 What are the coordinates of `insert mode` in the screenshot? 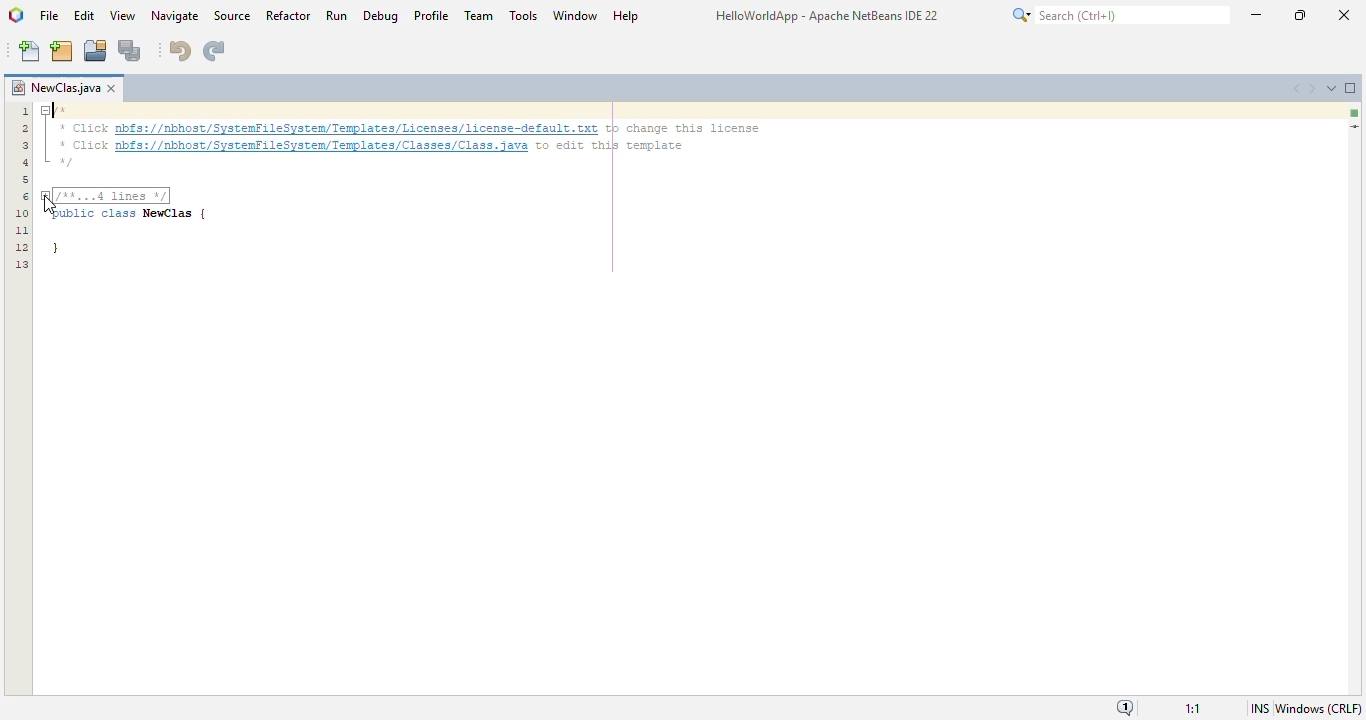 It's located at (1259, 708).